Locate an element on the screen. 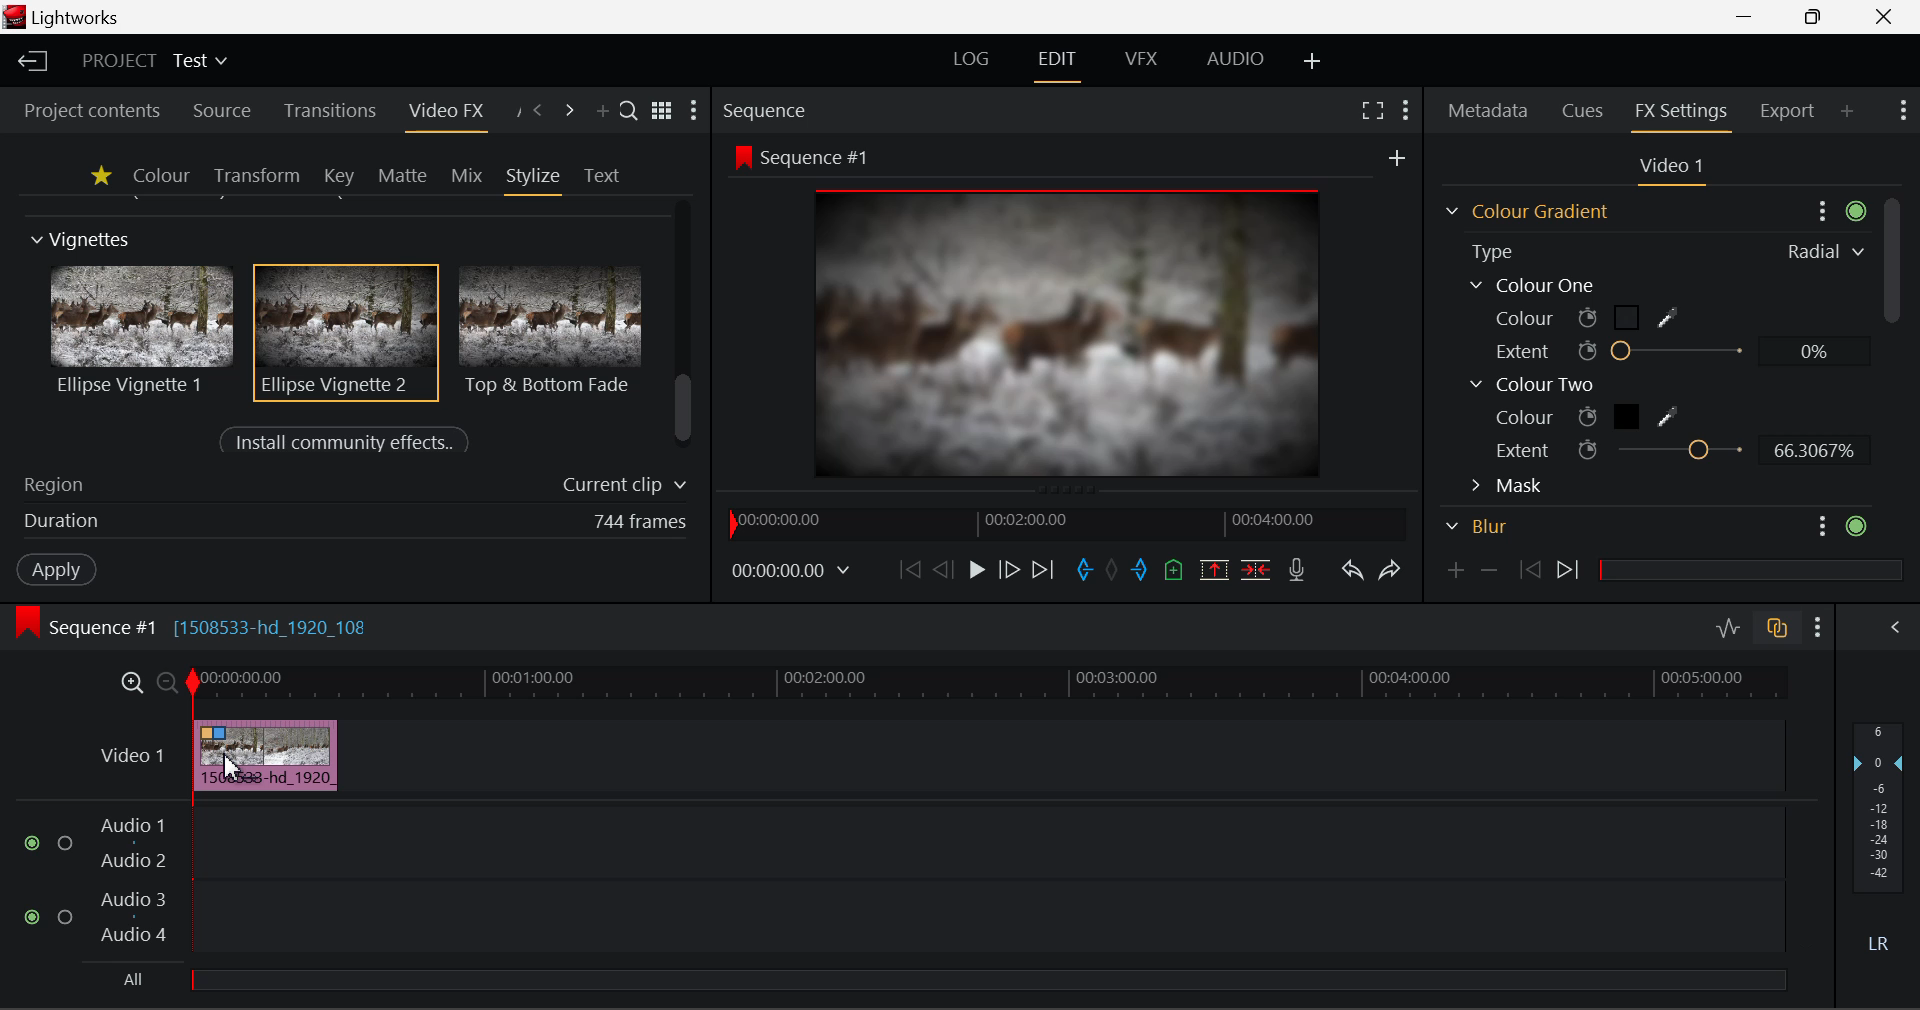 Image resolution: width=1920 pixels, height=1010 pixels. cursor is located at coordinates (240, 752).